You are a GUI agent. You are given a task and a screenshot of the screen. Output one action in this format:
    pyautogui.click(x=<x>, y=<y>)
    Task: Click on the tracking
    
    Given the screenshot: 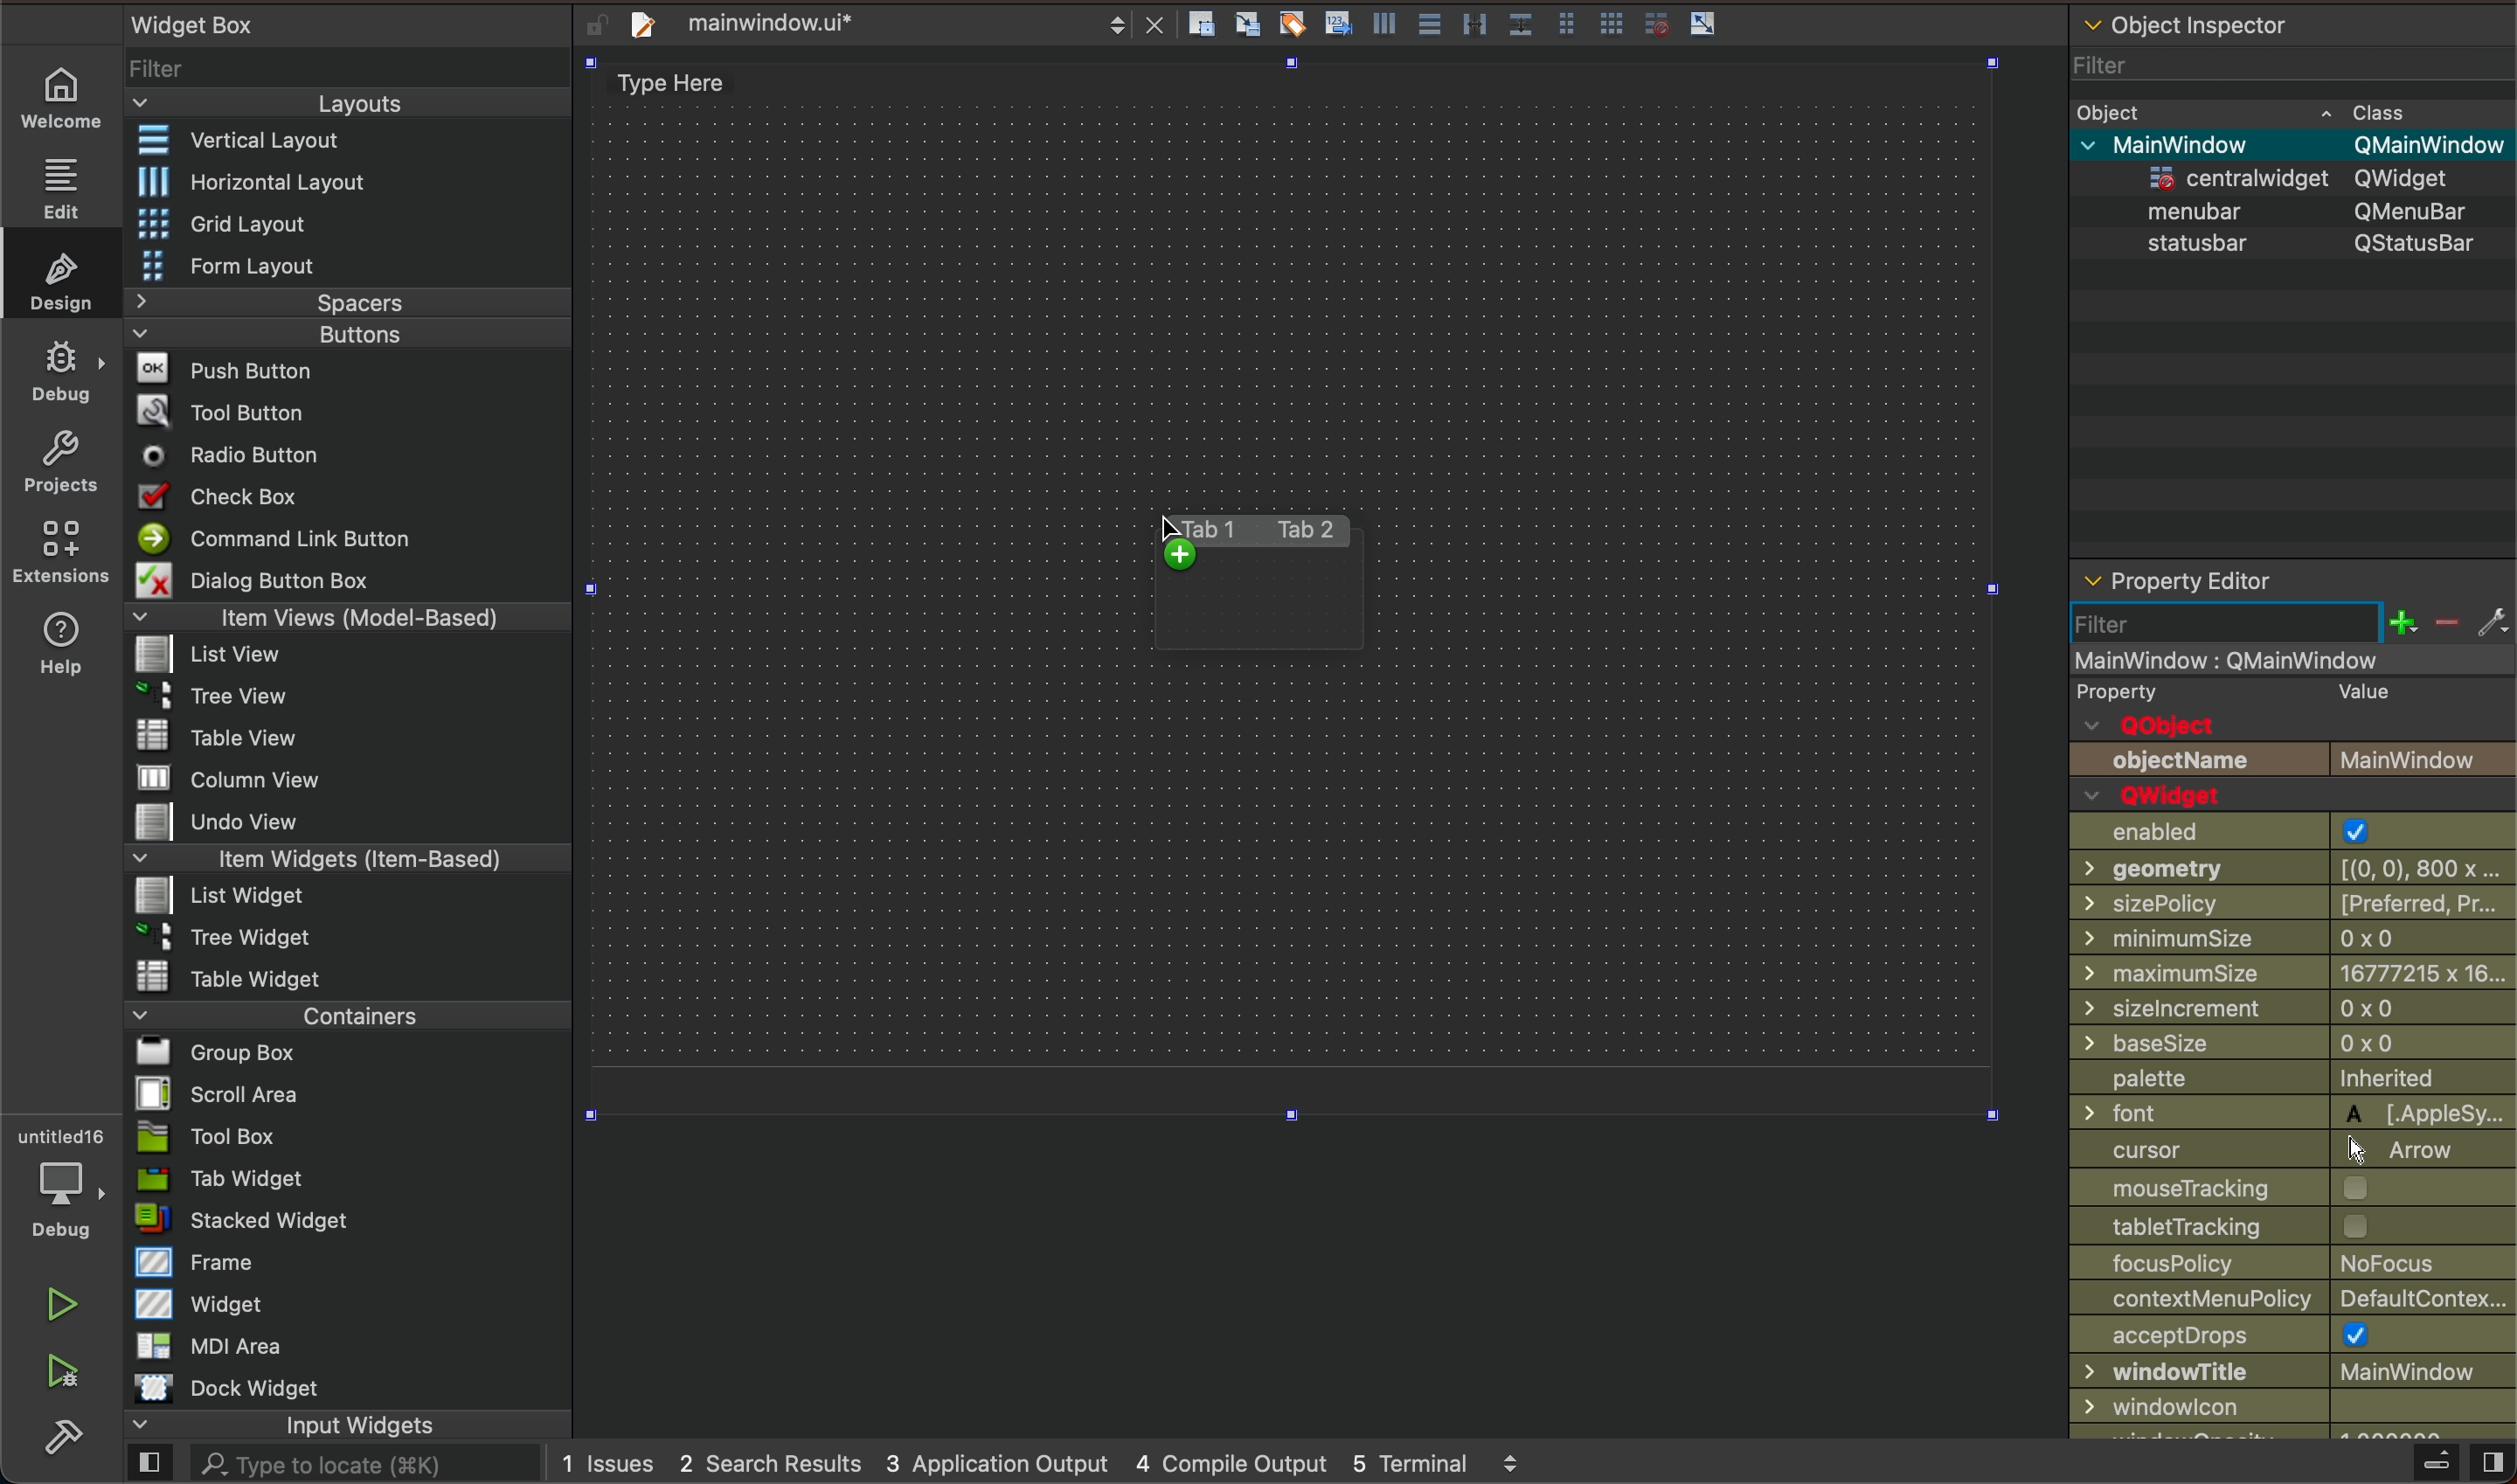 What is the action you would take?
    pyautogui.click(x=2290, y=1226)
    